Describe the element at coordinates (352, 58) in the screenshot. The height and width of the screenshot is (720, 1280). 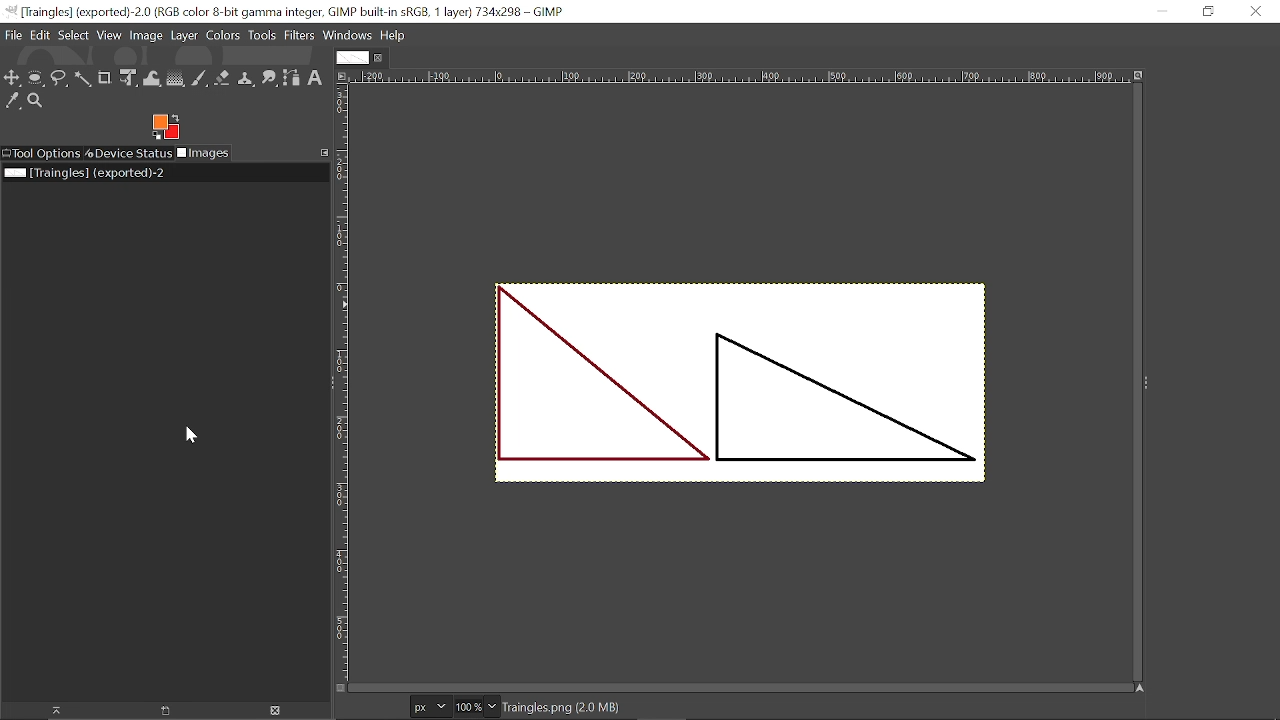
I see `Current tab` at that location.